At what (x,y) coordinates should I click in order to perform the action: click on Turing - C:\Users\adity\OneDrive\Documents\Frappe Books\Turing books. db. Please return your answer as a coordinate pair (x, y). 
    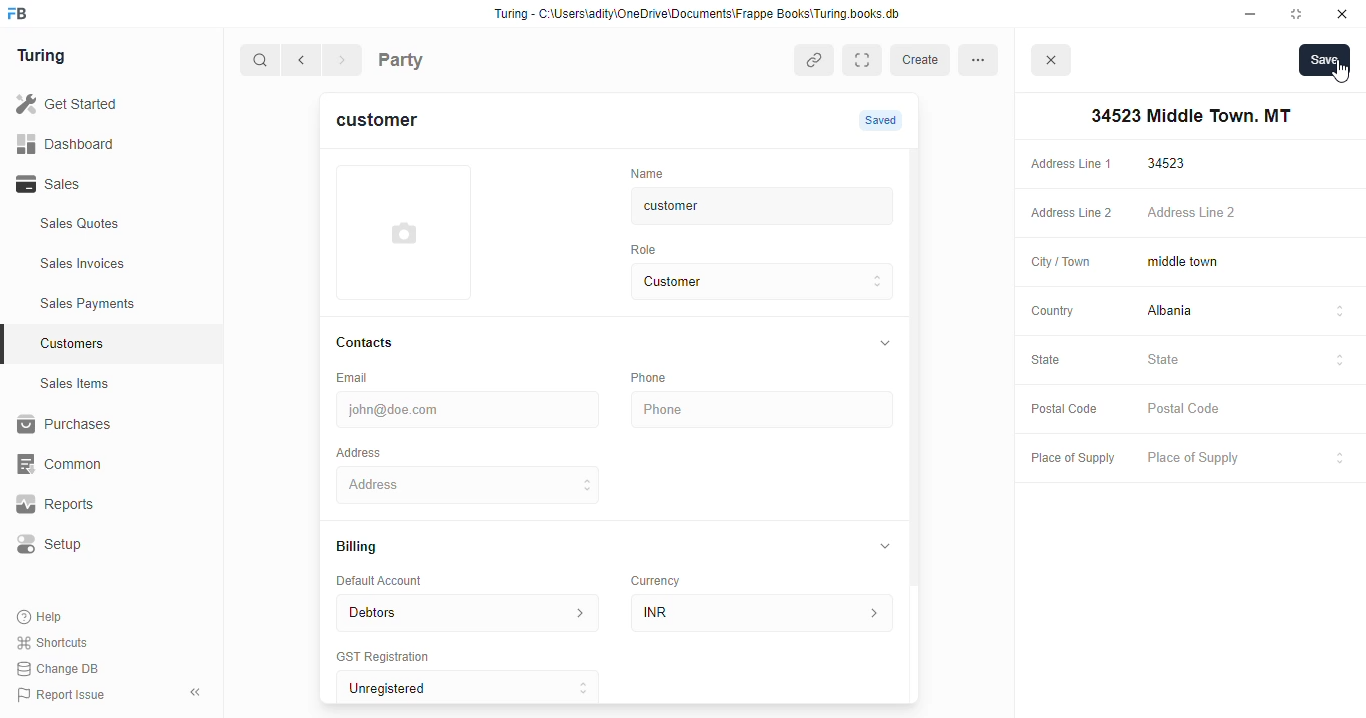
    Looking at the image, I should click on (703, 16).